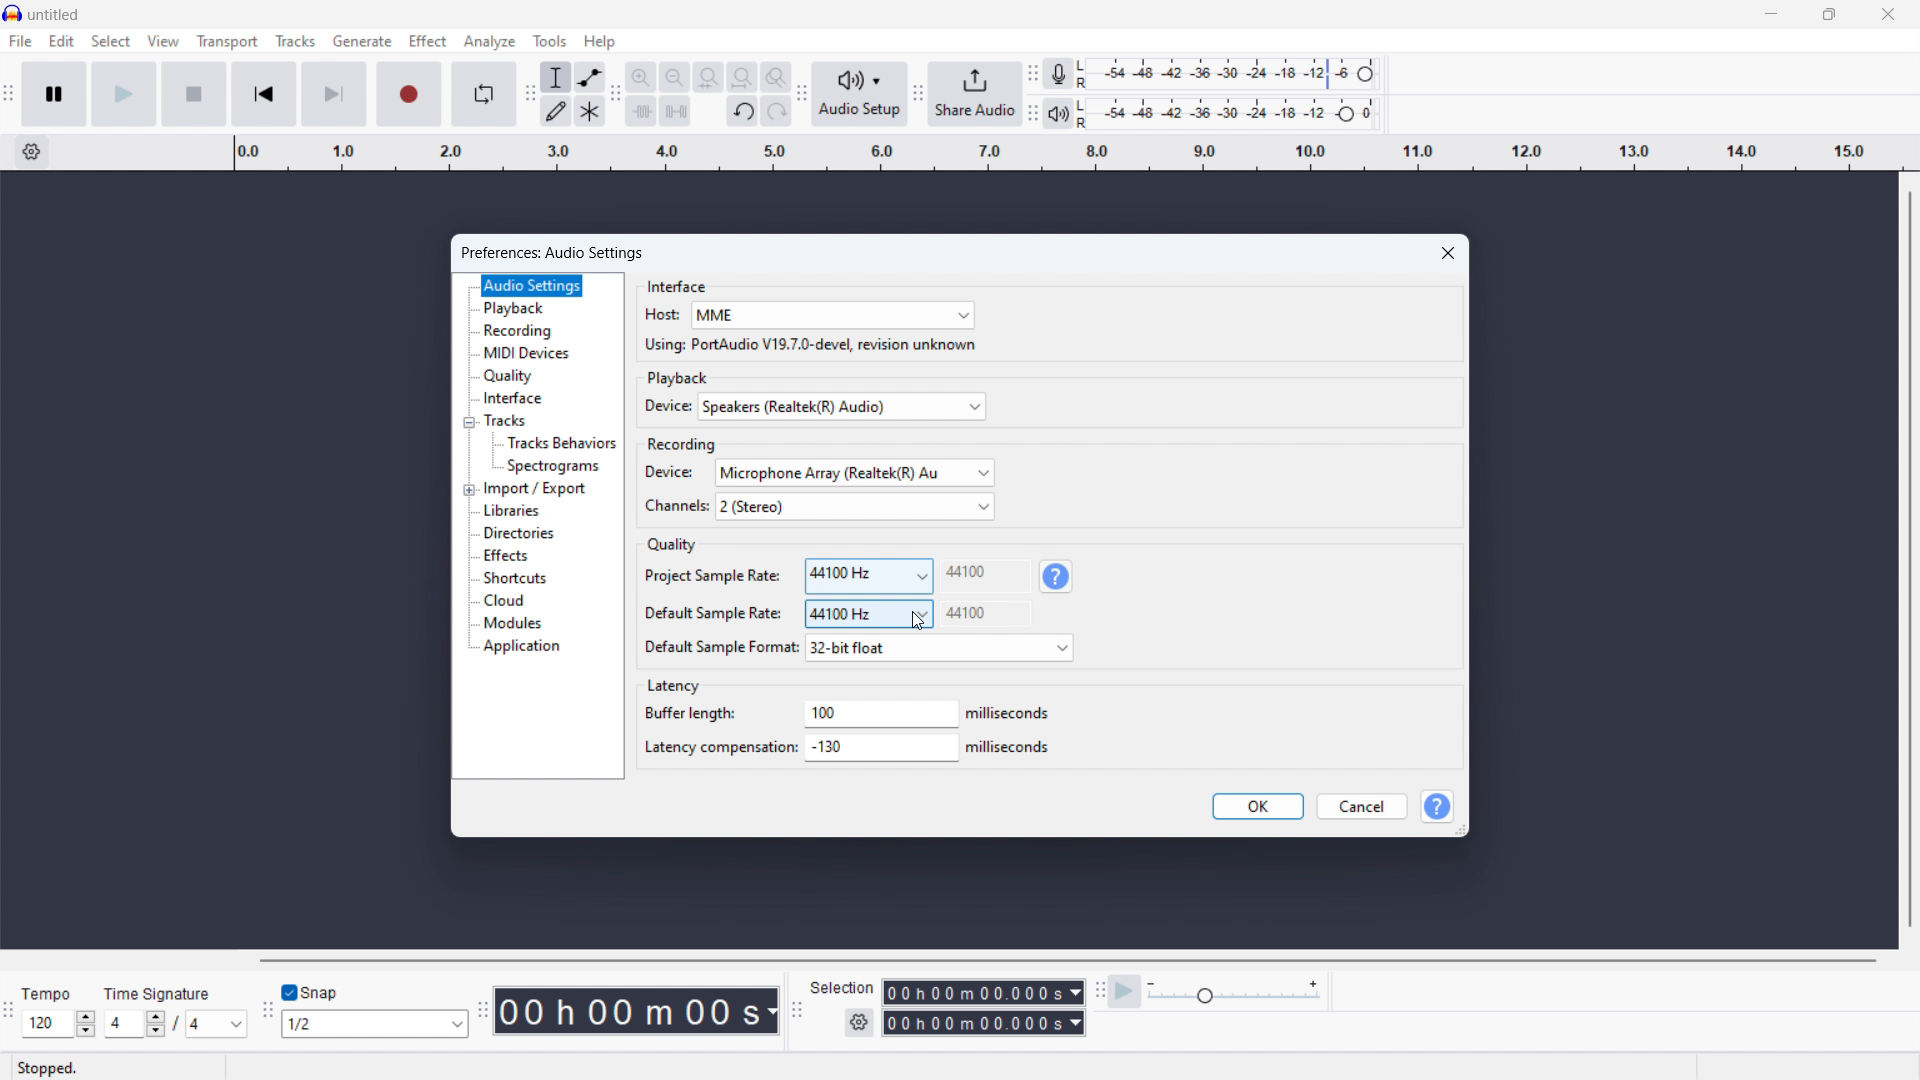  Describe the element at coordinates (859, 1022) in the screenshot. I see `selection settings` at that location.